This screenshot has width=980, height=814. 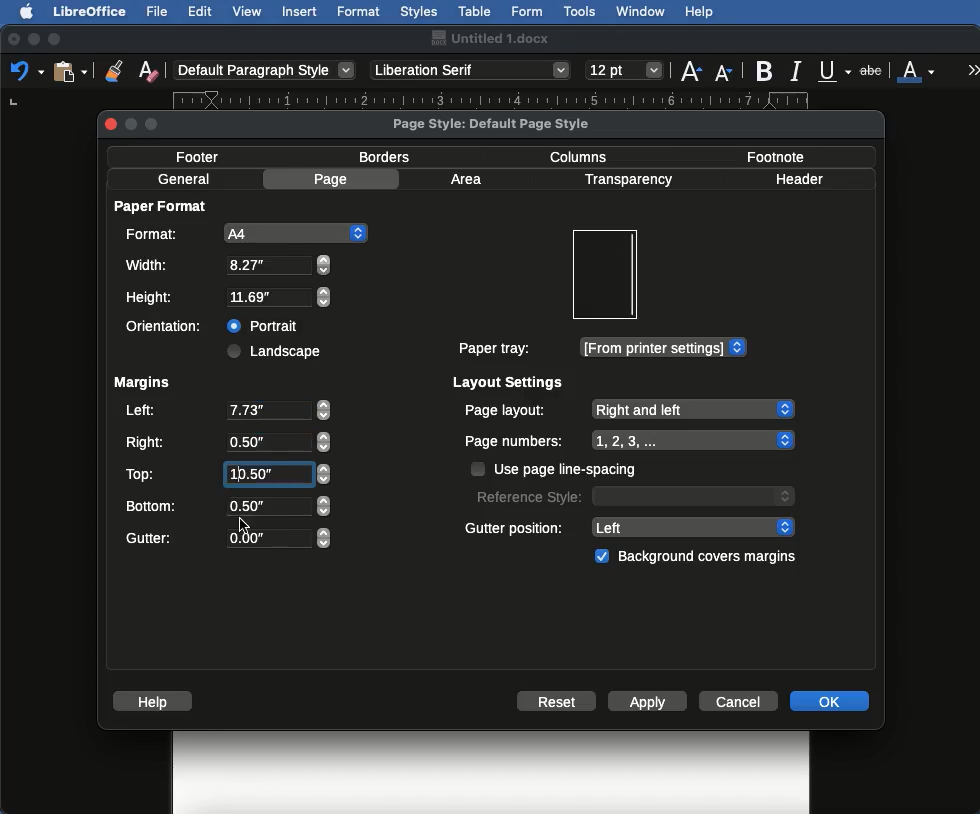 What do you see at coordinates (633, 495) in the screenshot?
I see `Reference style` at bounding box center [633, 495].